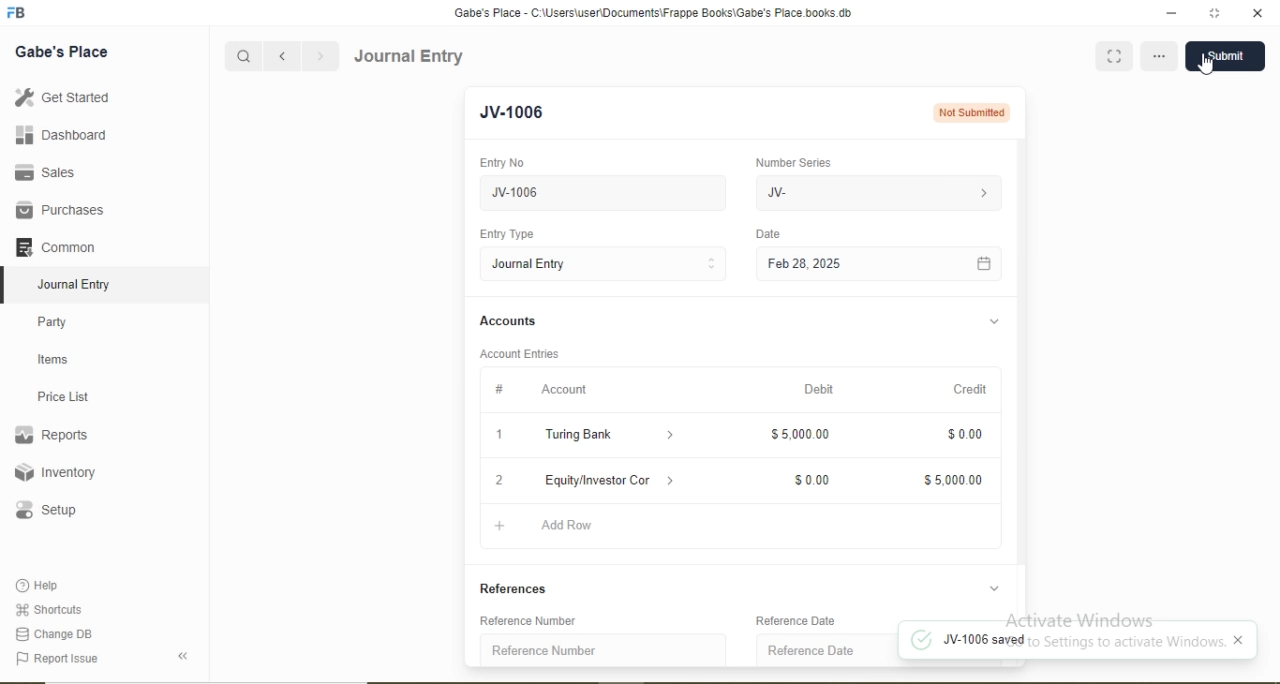 This screenshot has width=1280, height=684. Describe the element at coordinates (971, 112) in the screenshot. I see `Not Submitted` at that location.